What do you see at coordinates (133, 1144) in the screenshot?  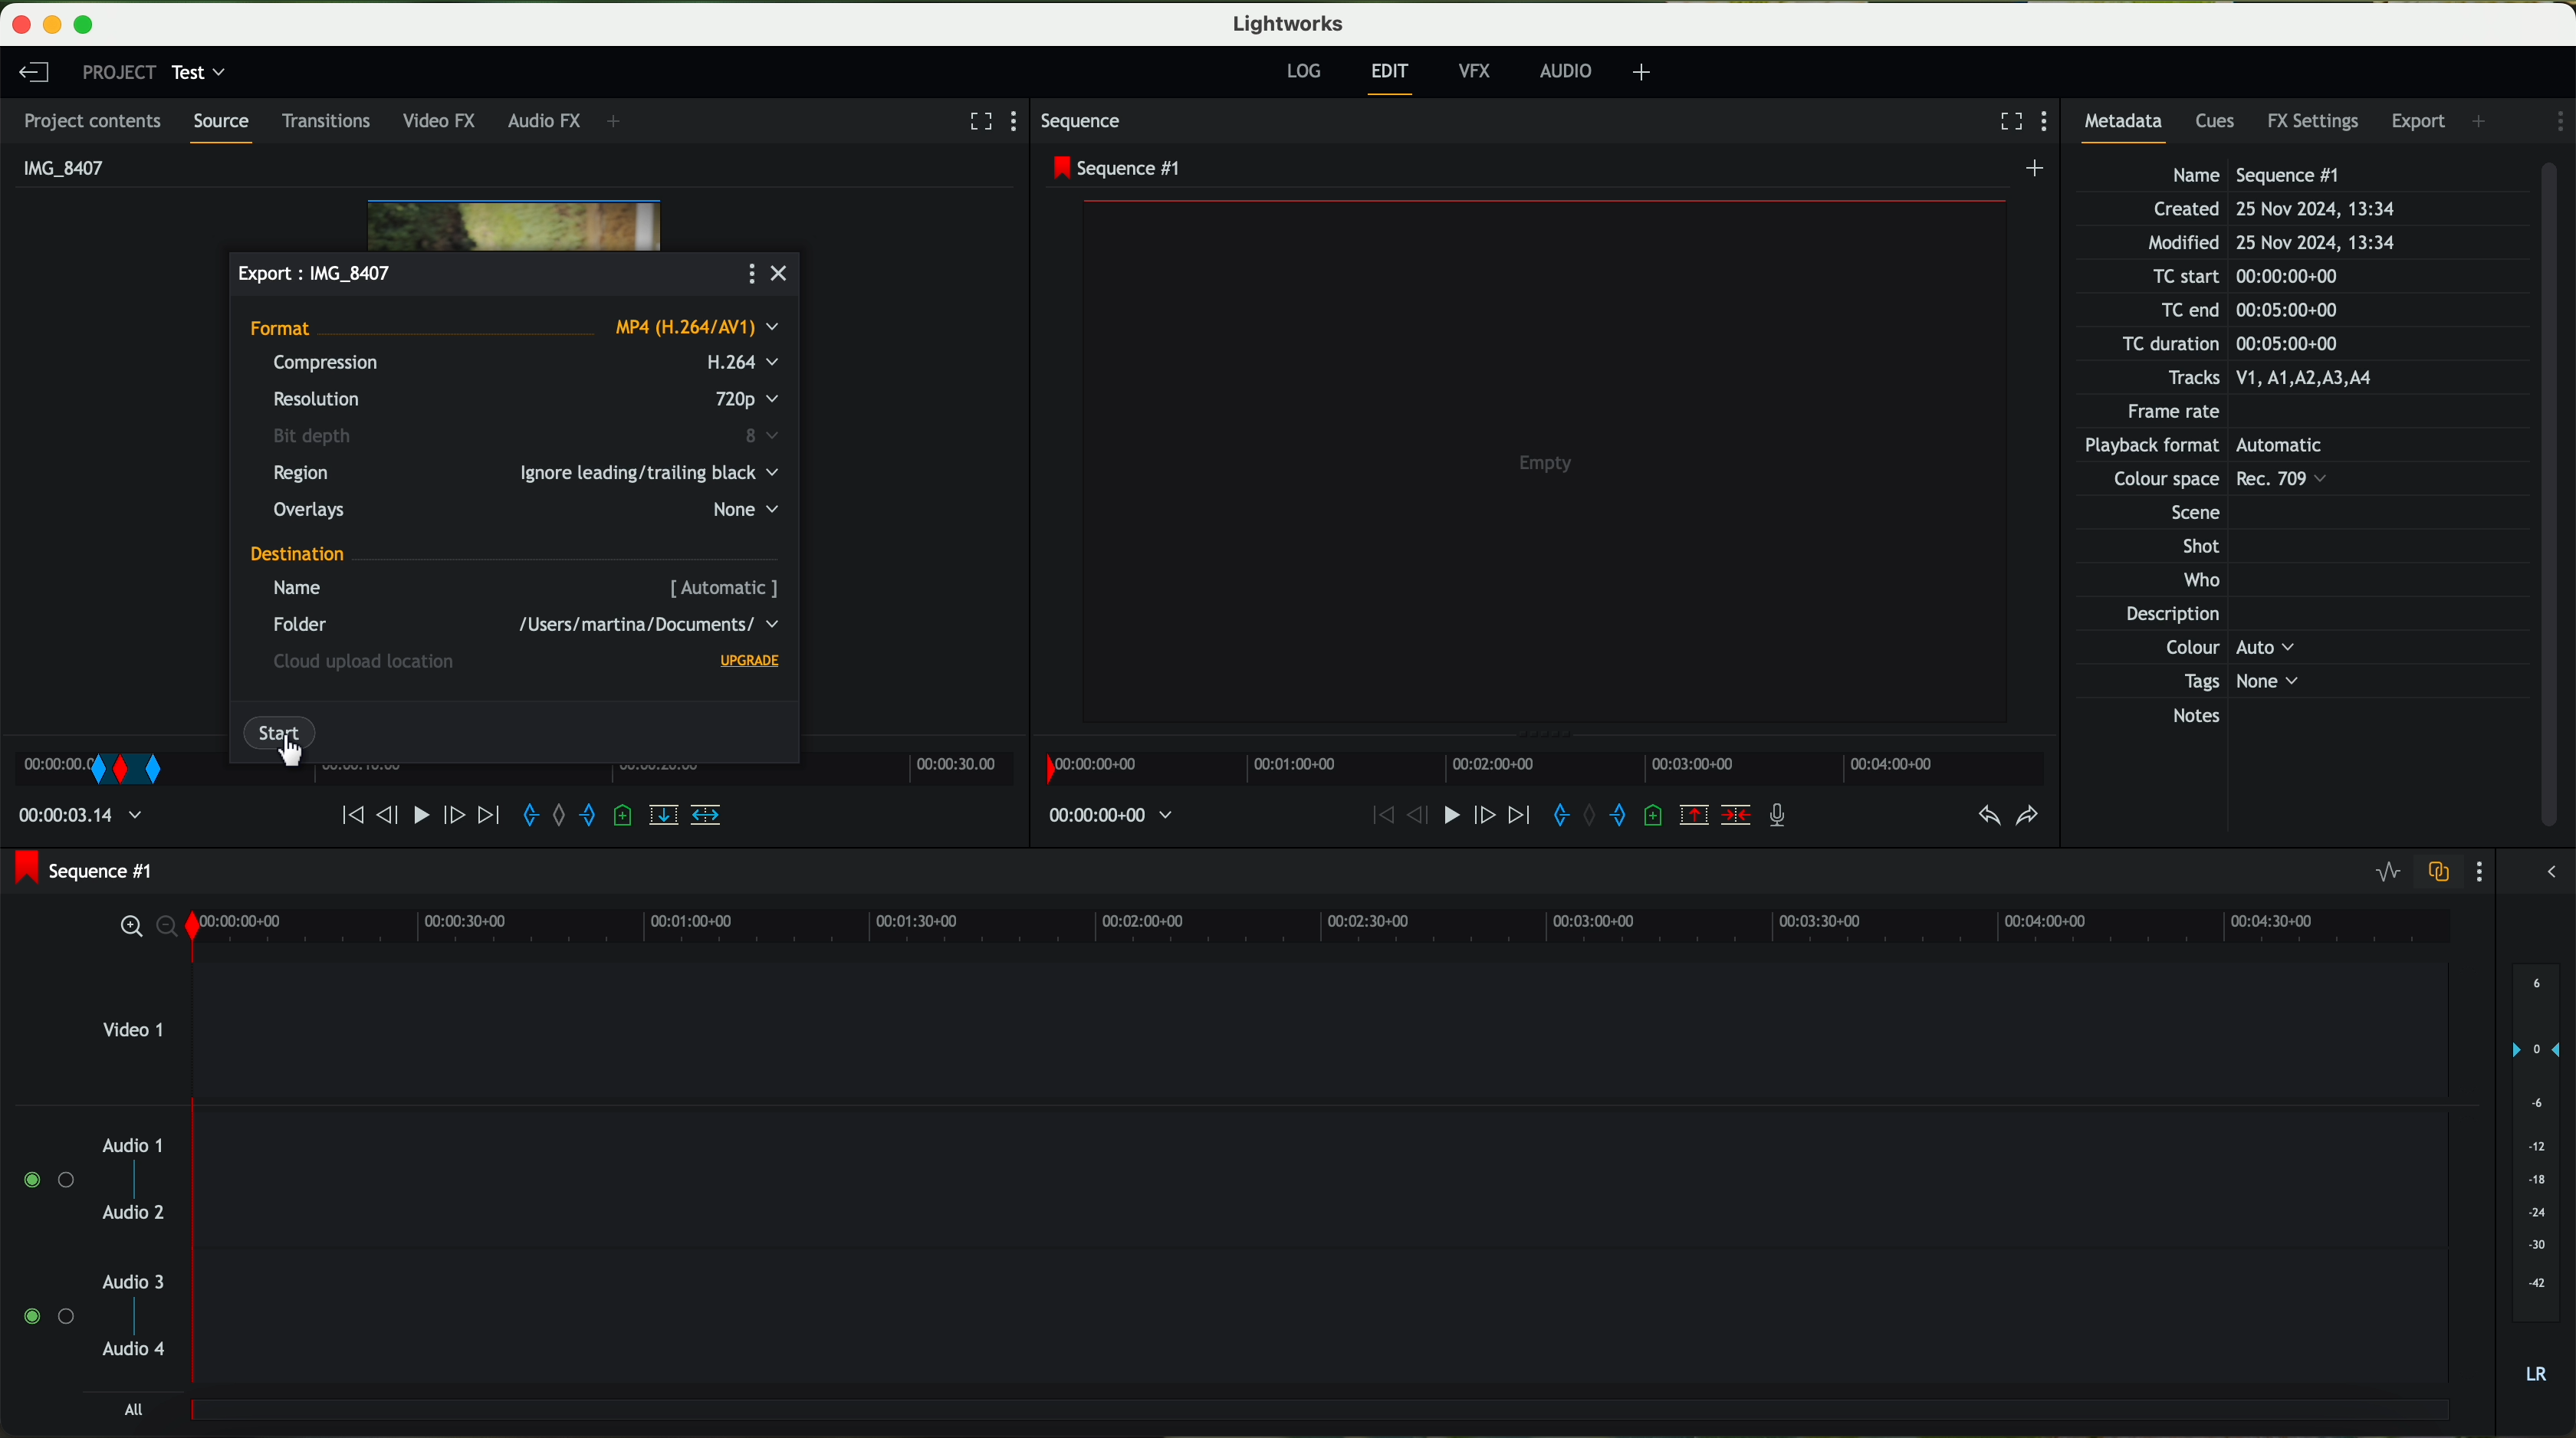 I see `audio 1` at bounding box center [133, 1144].